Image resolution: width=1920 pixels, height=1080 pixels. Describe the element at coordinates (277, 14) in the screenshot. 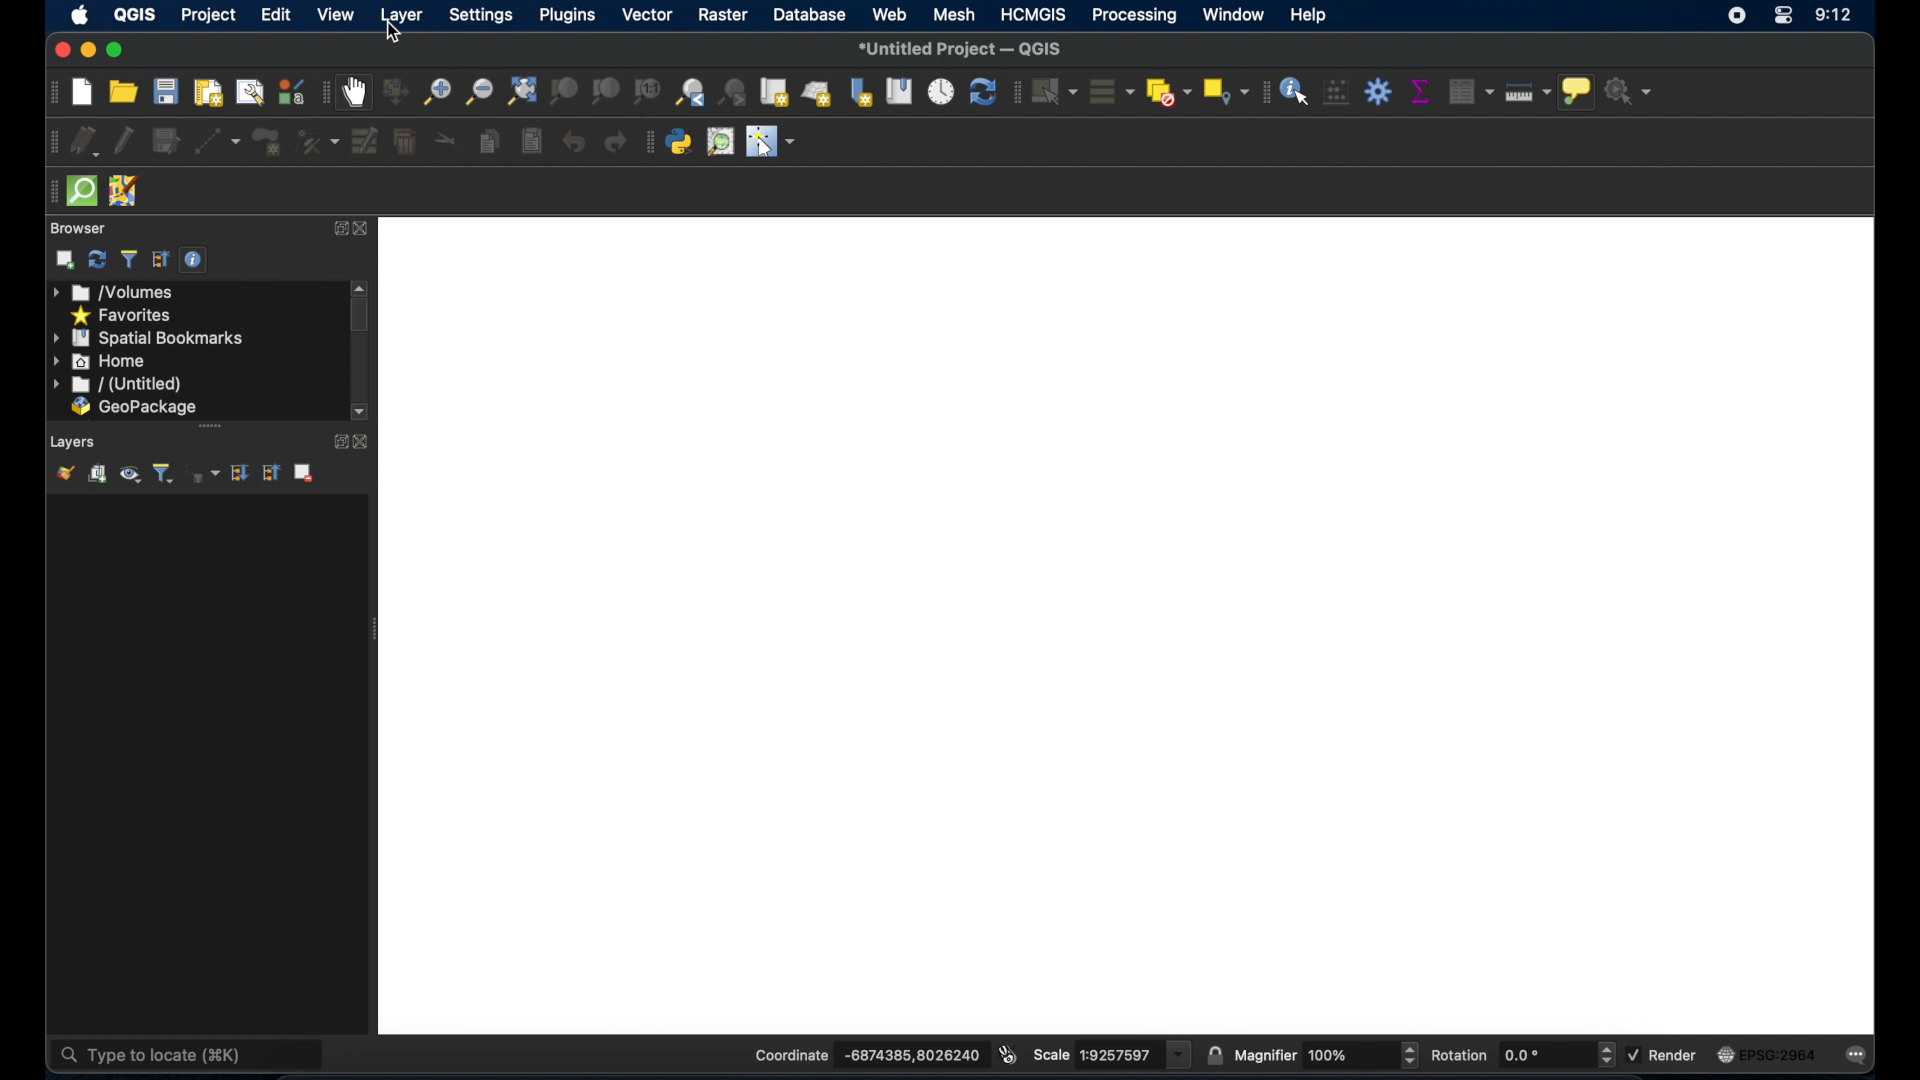

I see `edit` at that location.